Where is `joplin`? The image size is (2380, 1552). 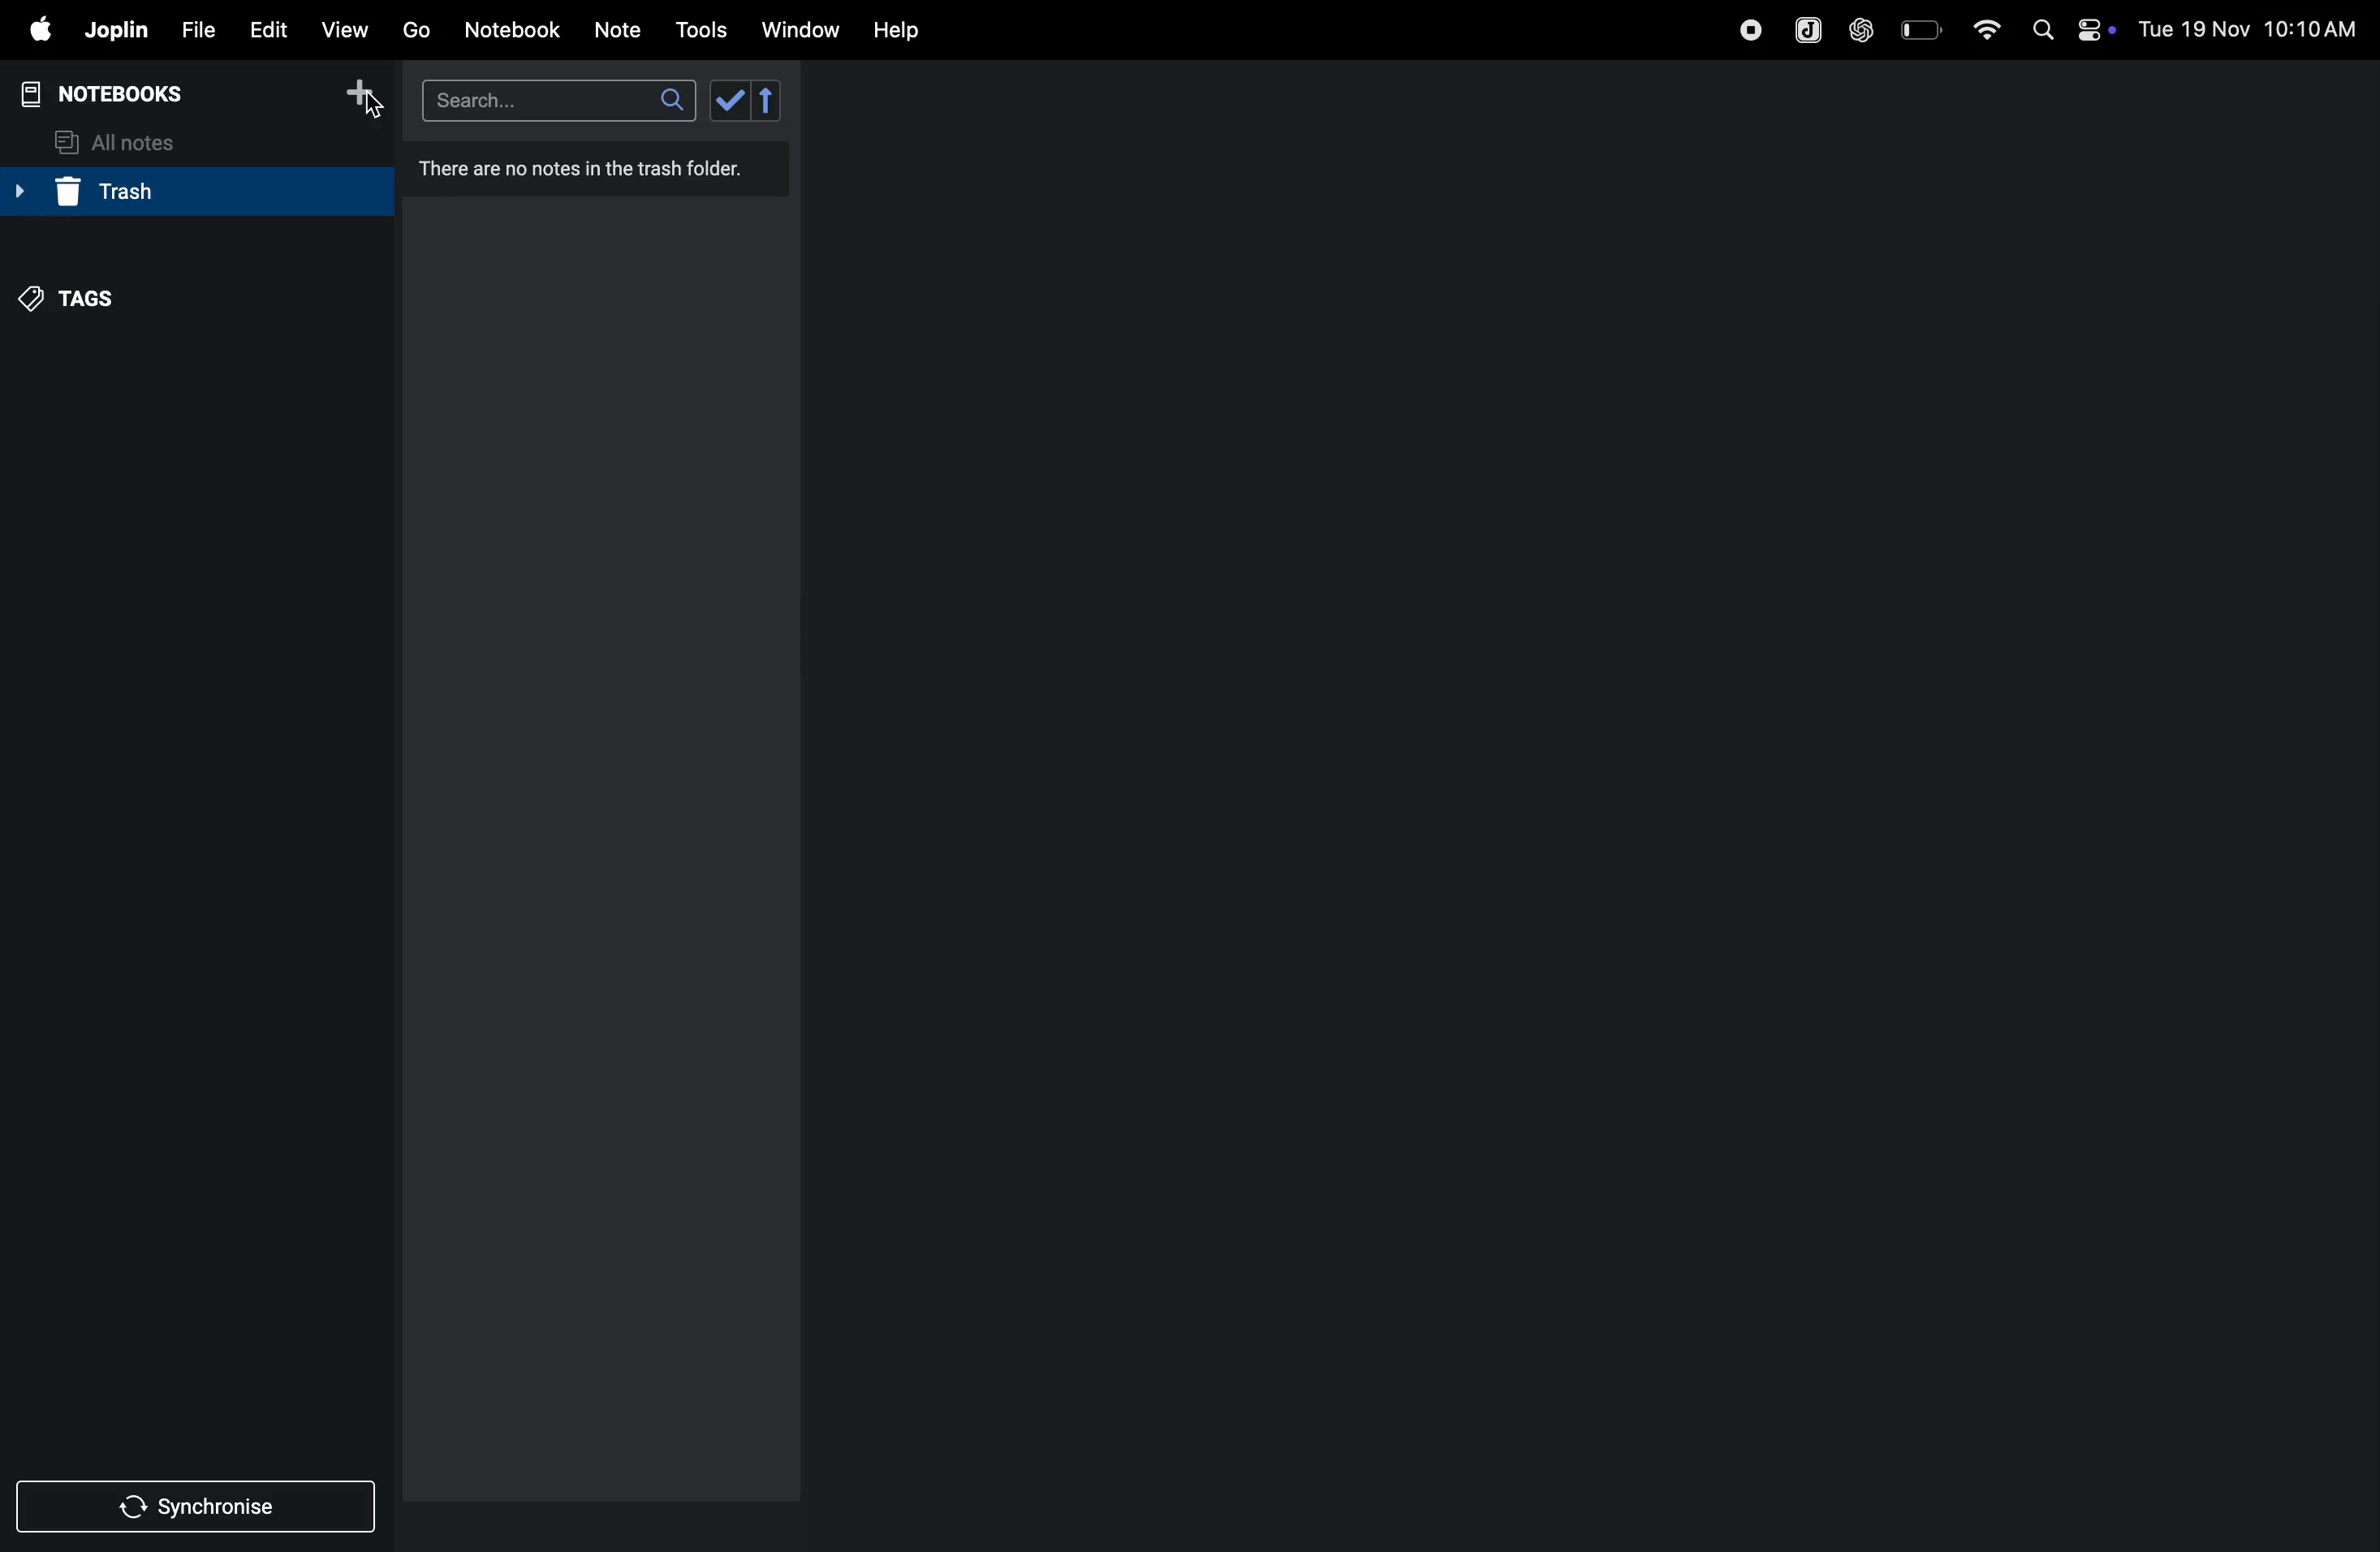
joplin is located at coordinates (118, 31).